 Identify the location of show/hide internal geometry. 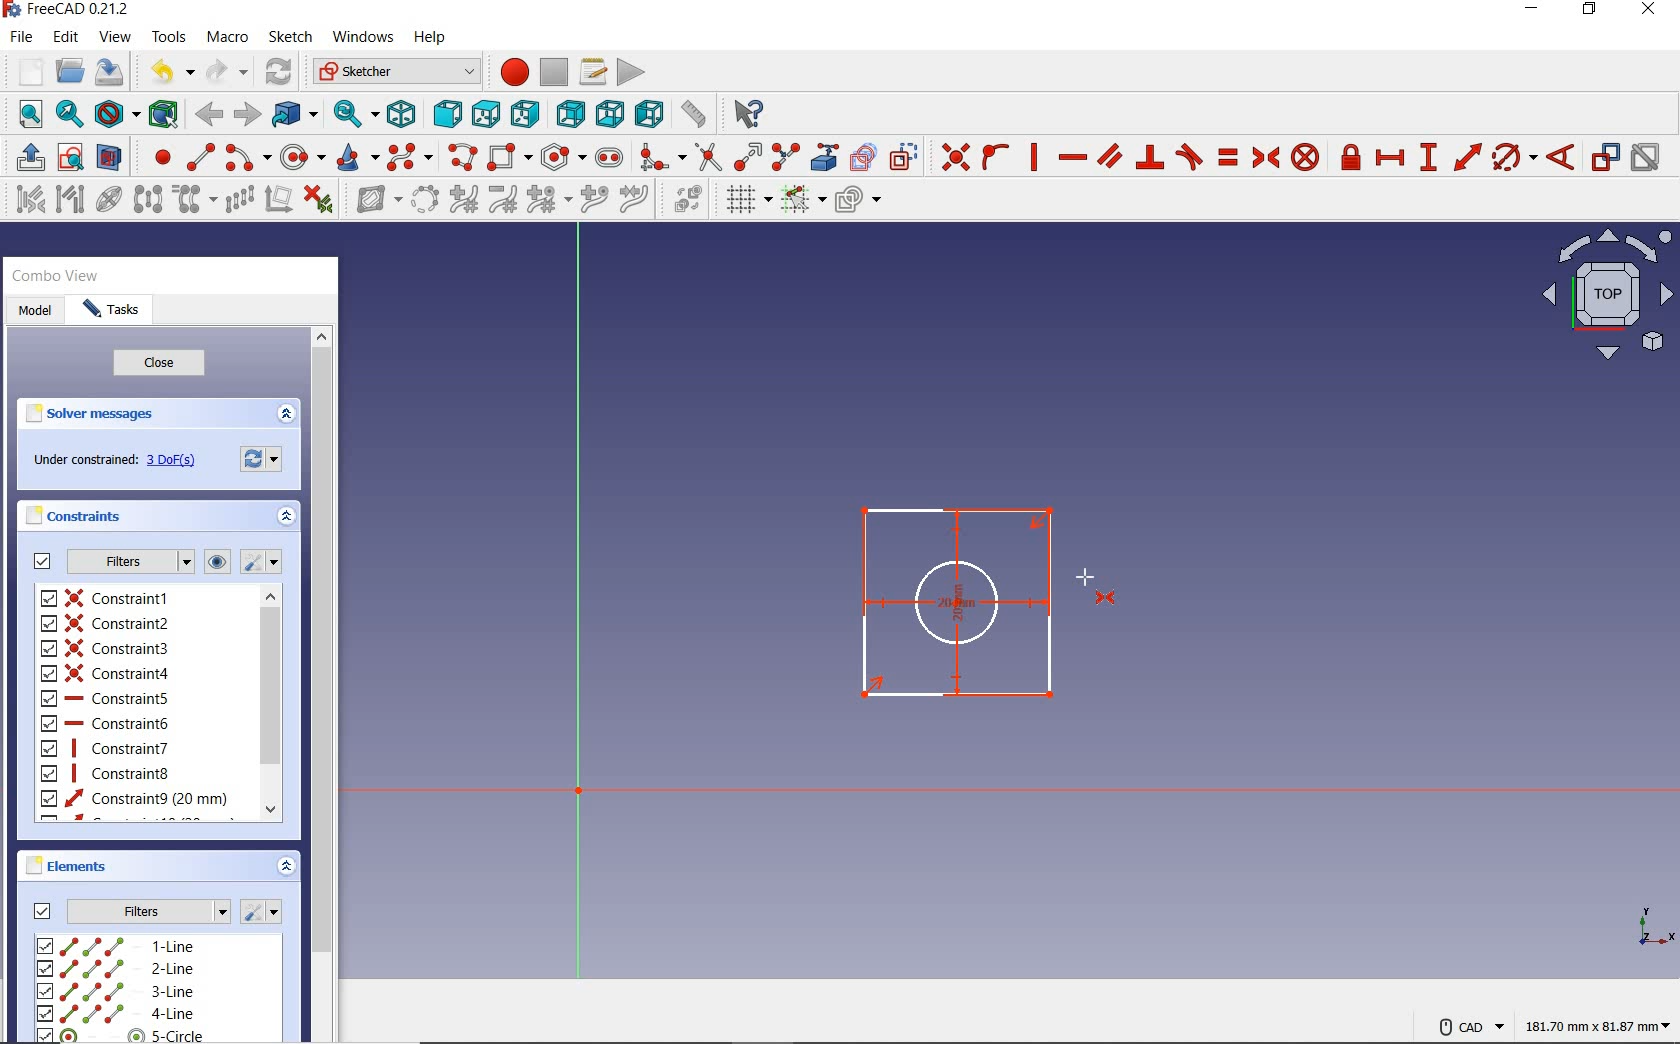
(109, 202).